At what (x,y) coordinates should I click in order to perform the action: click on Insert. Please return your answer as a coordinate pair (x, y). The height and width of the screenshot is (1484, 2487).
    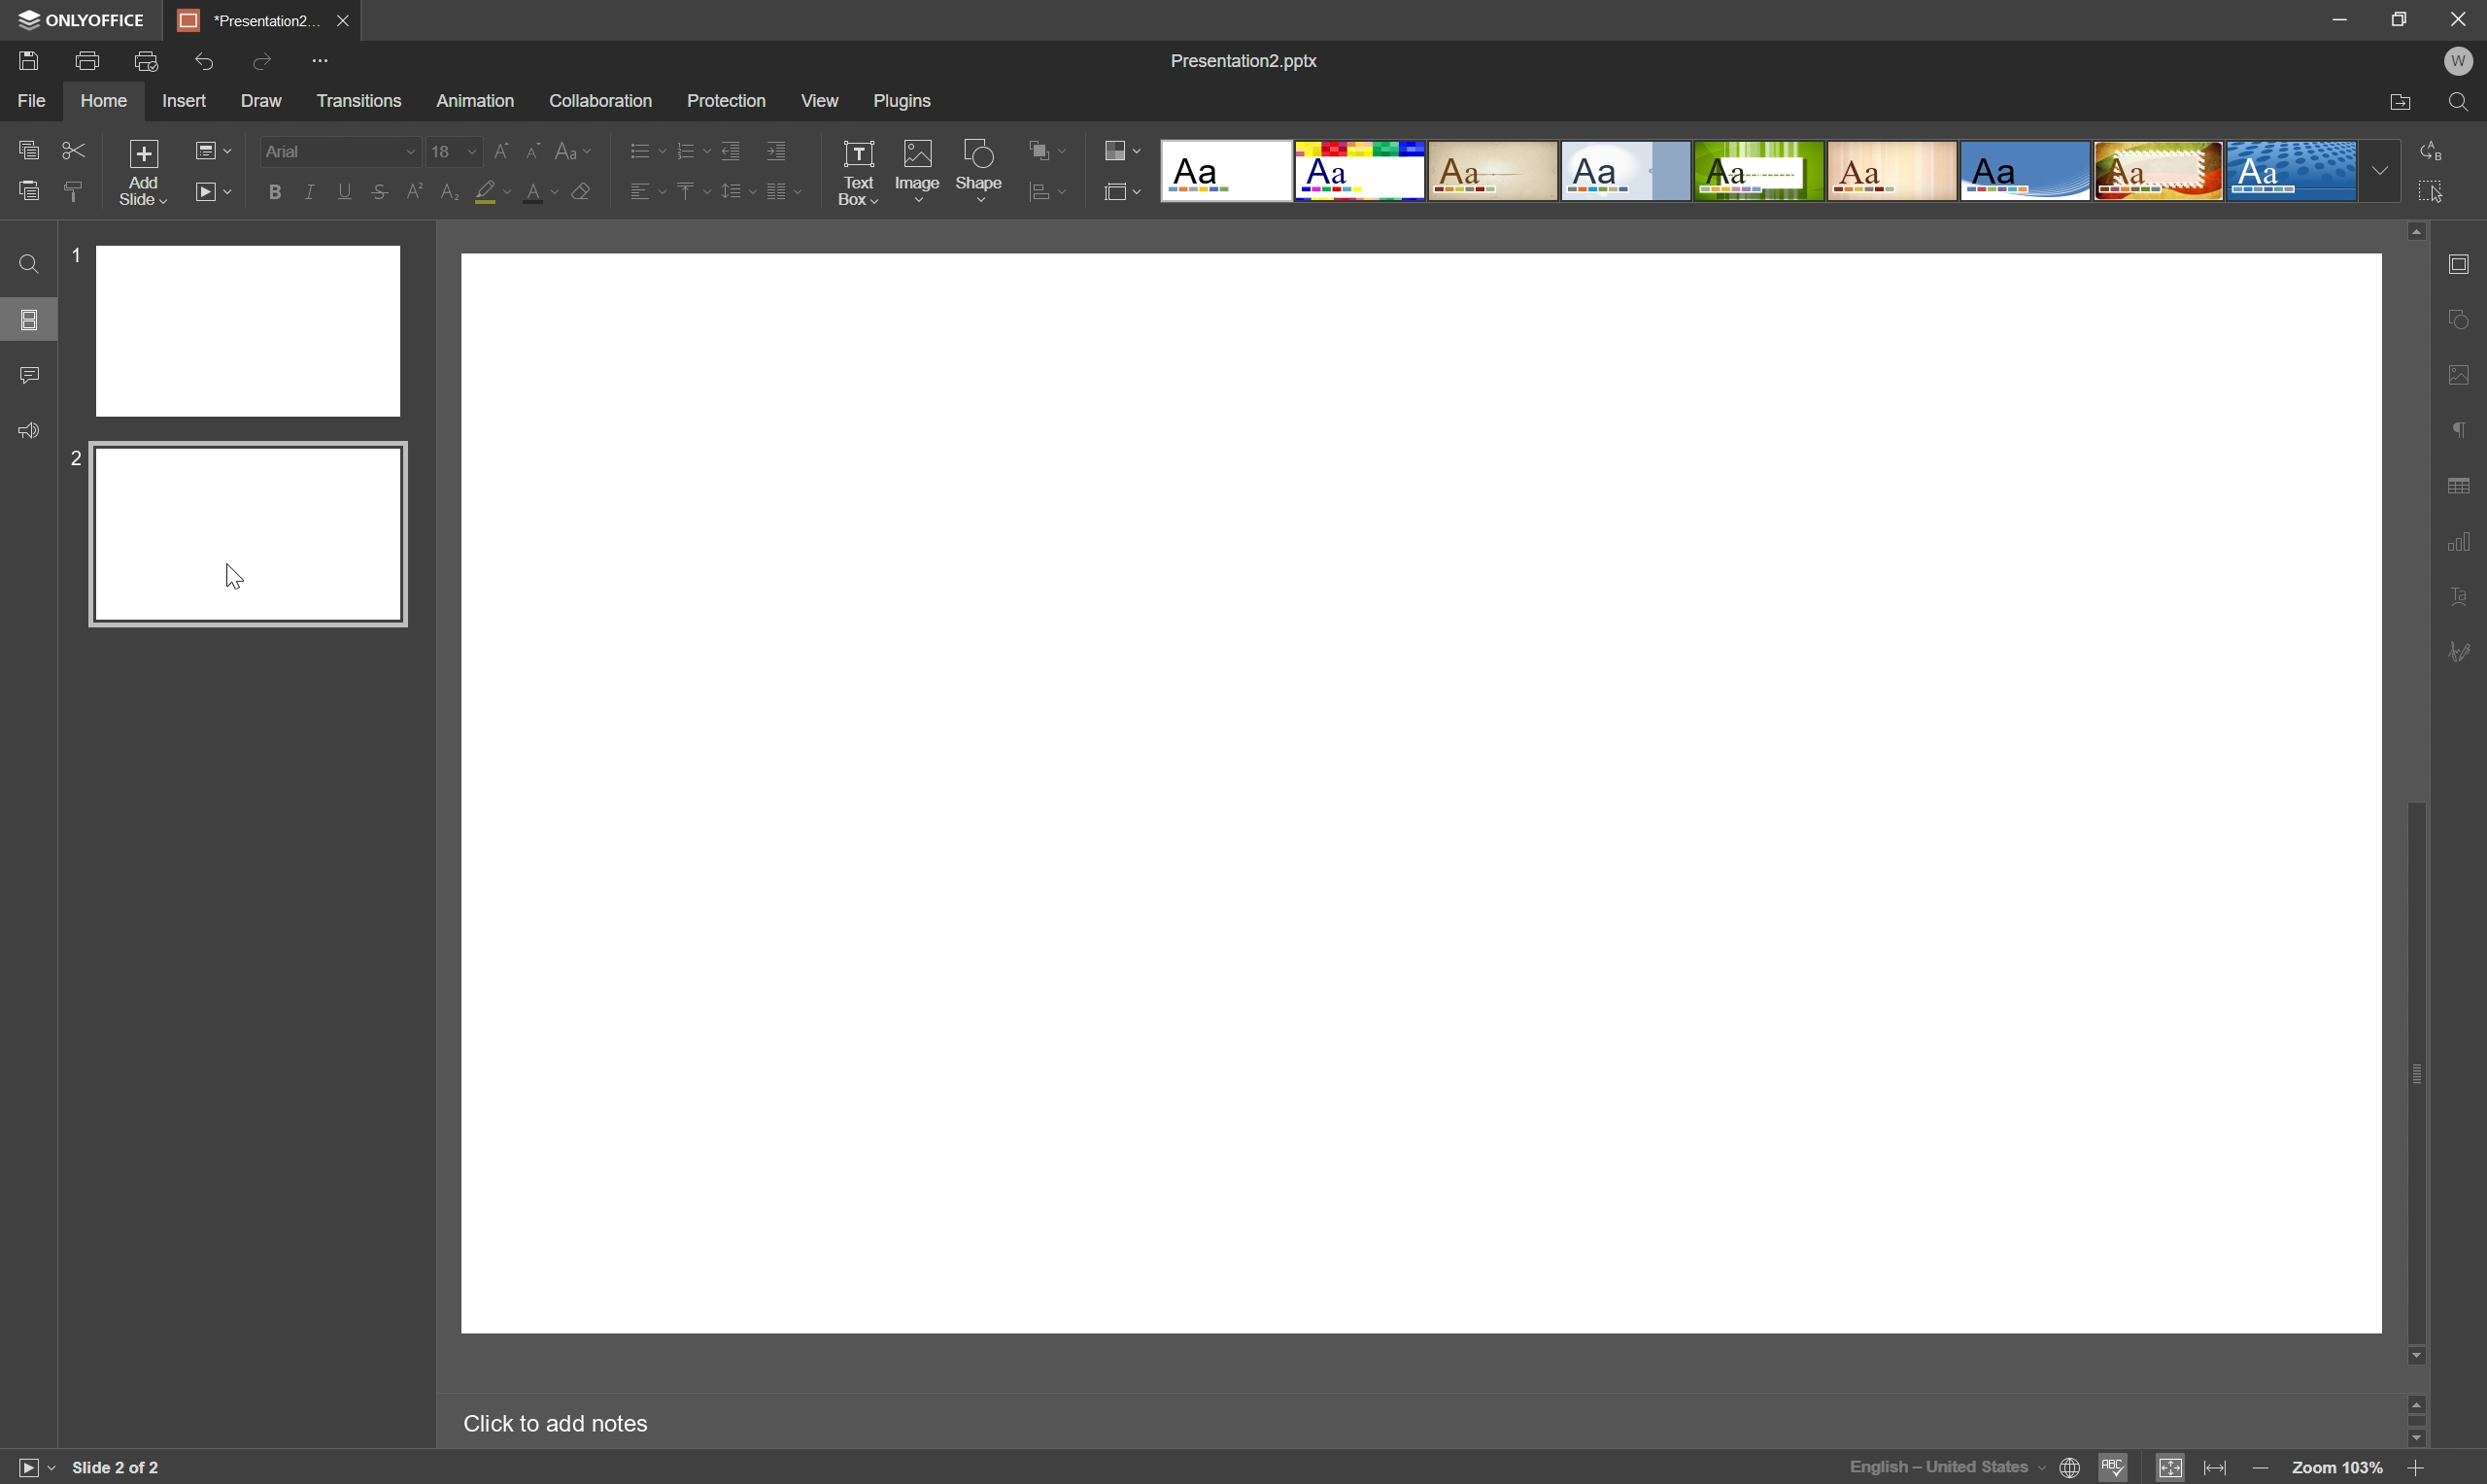
    Looking at the image, I should click on (182, 101).